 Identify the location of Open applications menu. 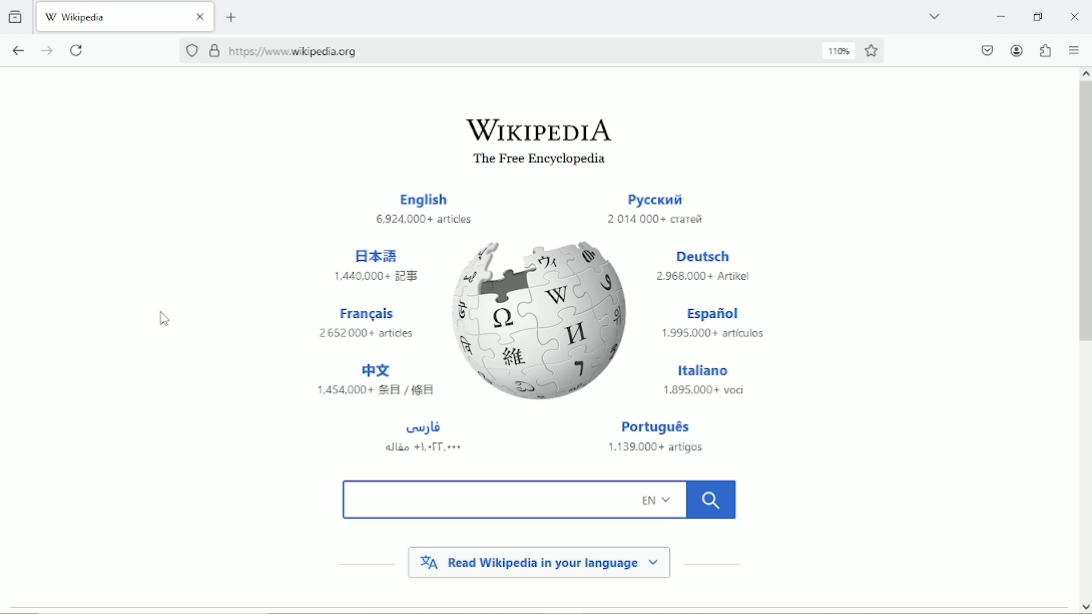
(1076, 49).